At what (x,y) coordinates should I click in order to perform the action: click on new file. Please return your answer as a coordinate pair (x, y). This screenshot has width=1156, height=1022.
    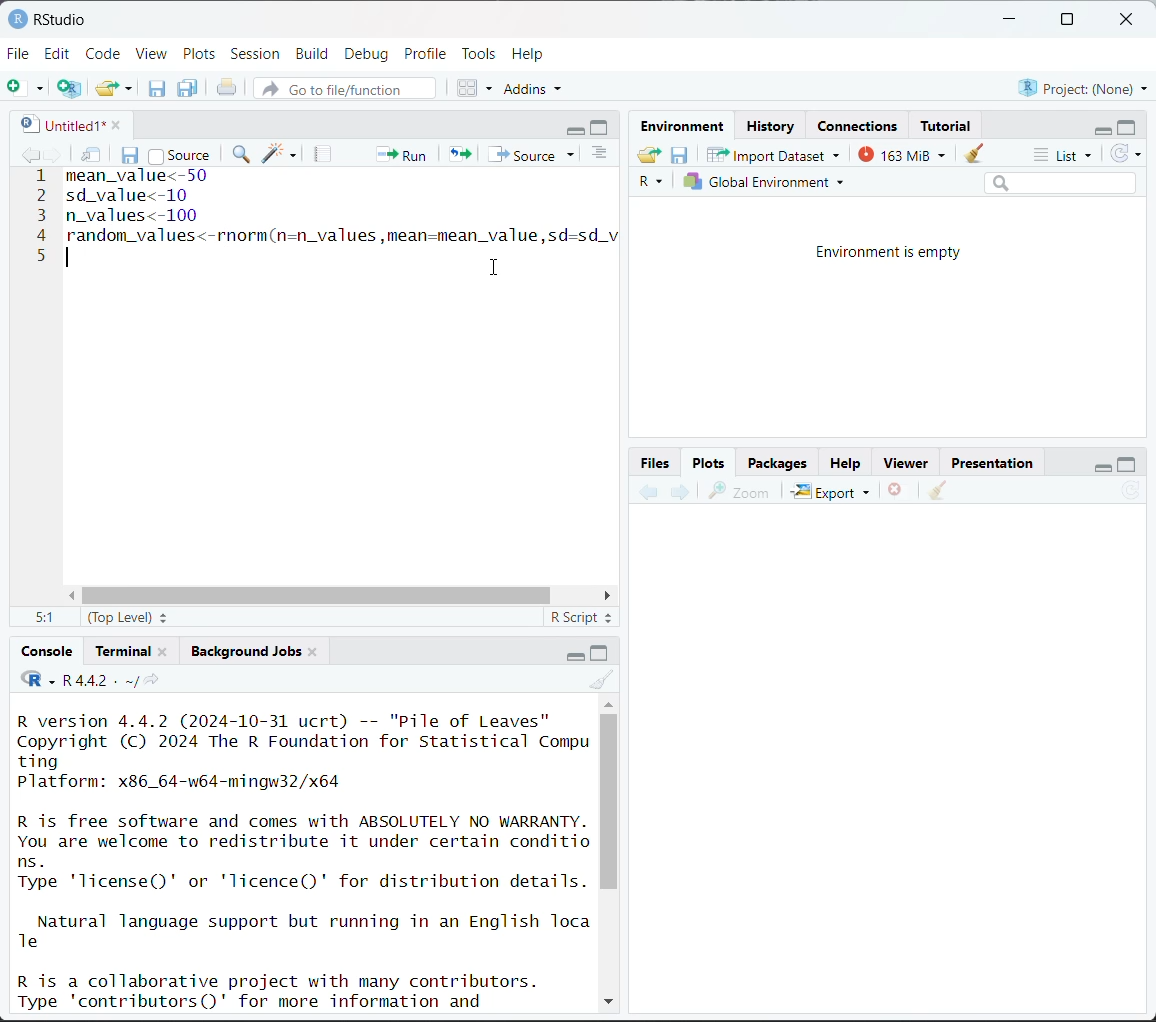
    Looking at the image, I should click on (25, 88).